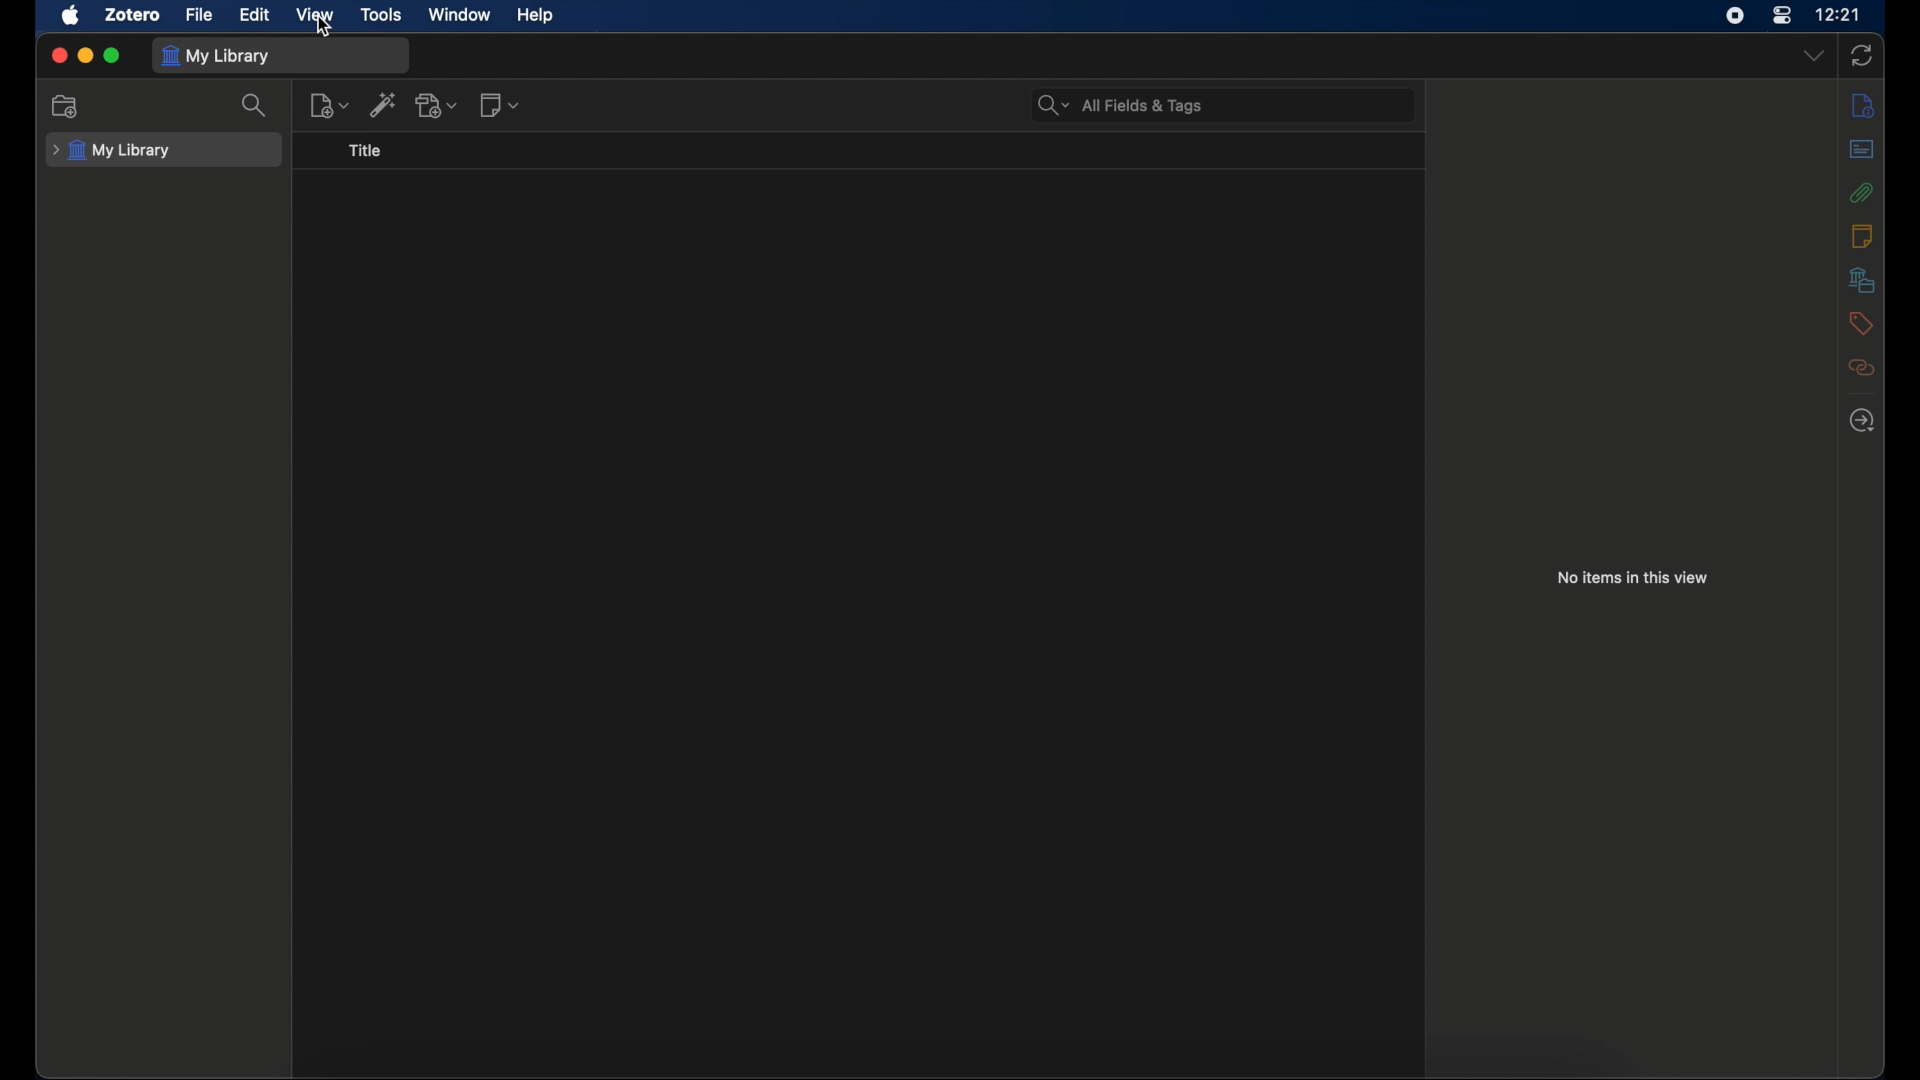 Image resolution: width=1920 pixels, height=1080 pixels. Describe the element at coordinates (1816, 56) in the screenshot. I see `dropdown` at that location.